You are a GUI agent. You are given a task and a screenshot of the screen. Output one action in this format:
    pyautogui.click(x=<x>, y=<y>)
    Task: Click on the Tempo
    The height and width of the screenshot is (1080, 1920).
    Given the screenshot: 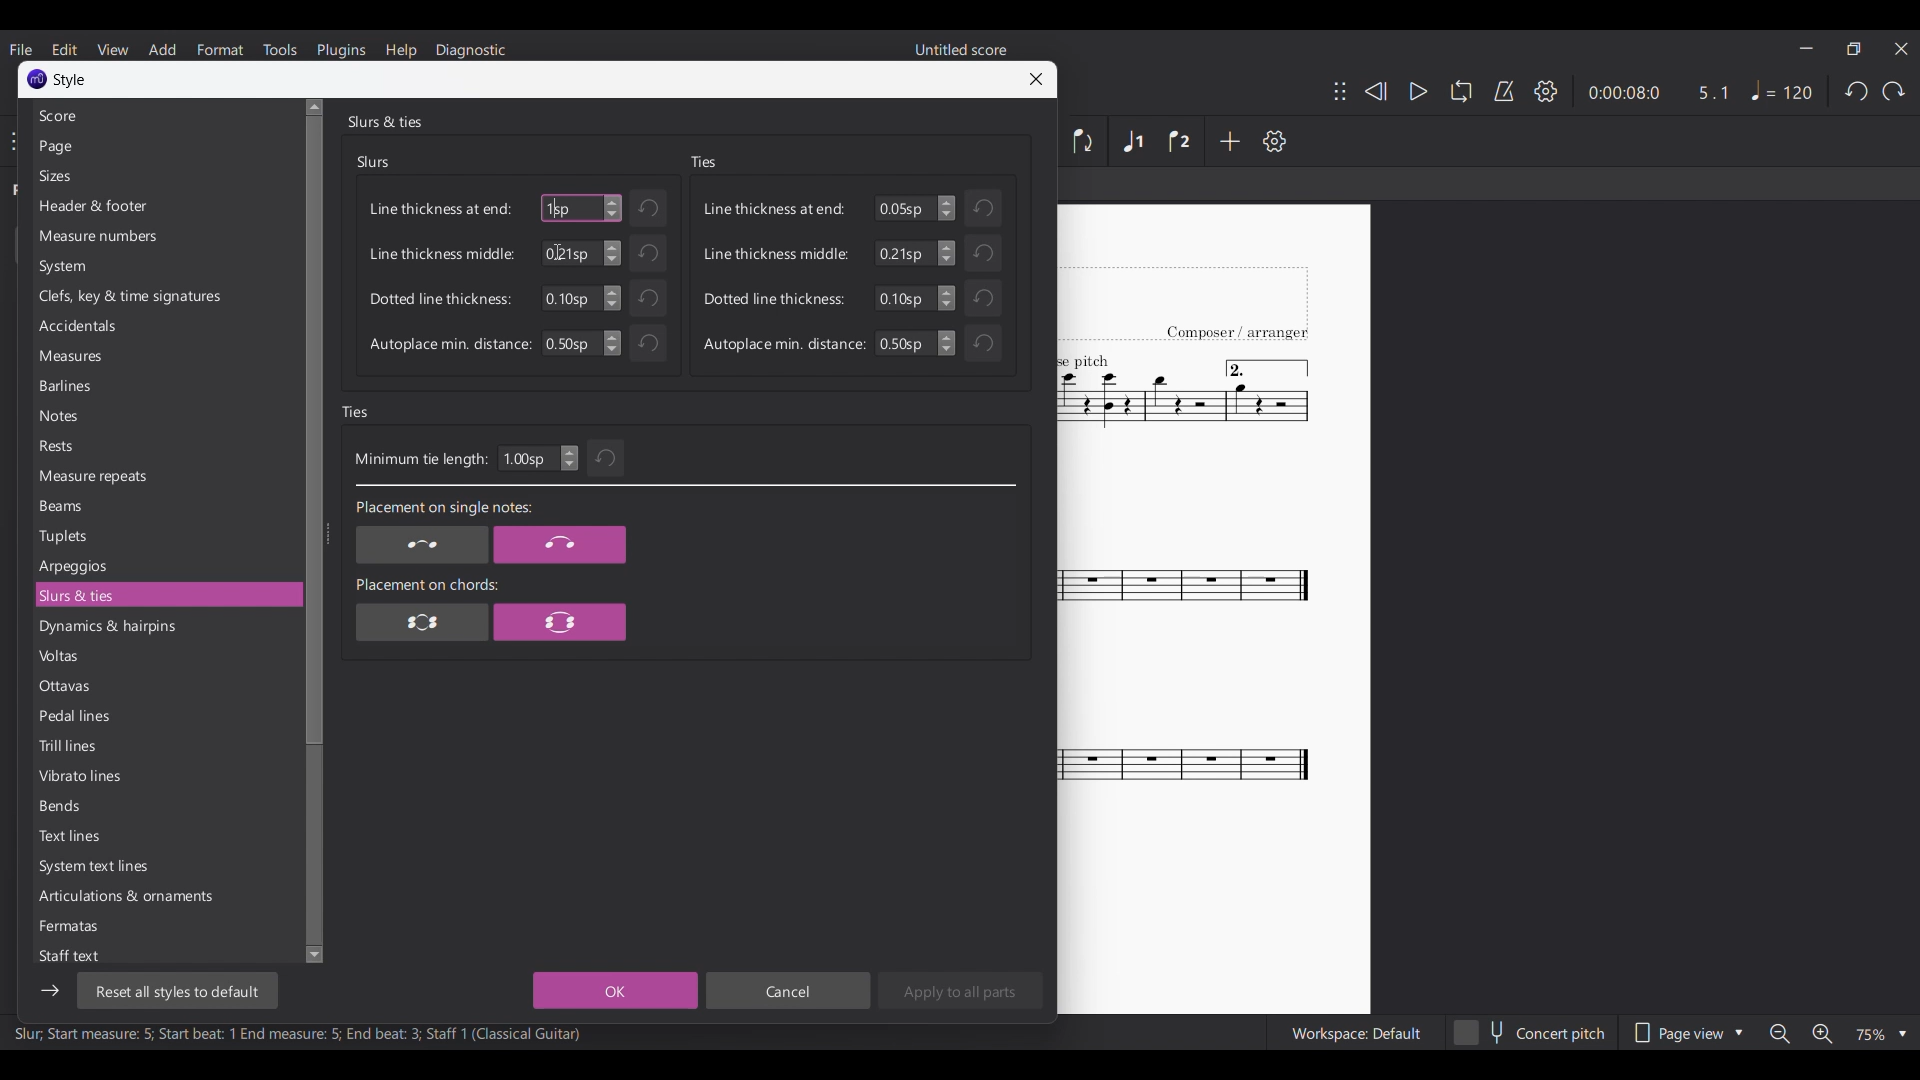 What is the action you would take?
    pyautogui.click(x=1782, y=91)
    